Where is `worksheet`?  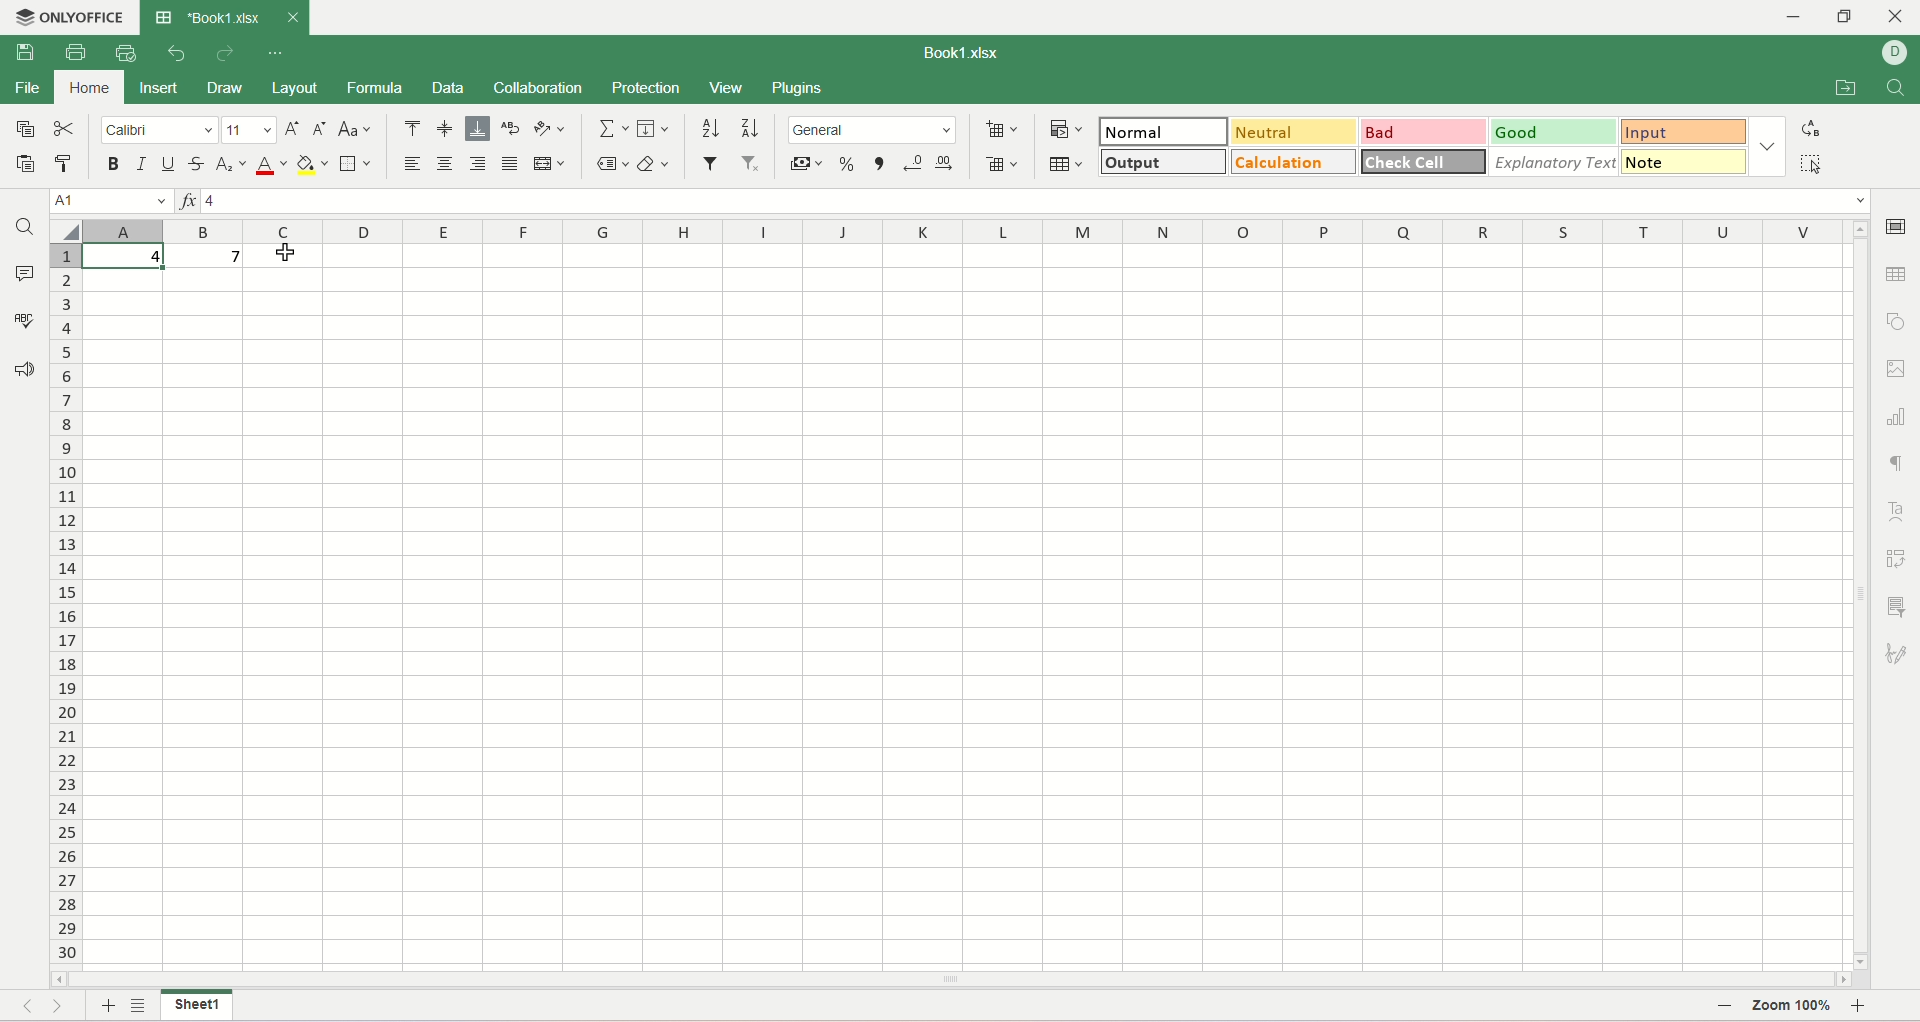 worksheet is located at coordinates (965, 608).